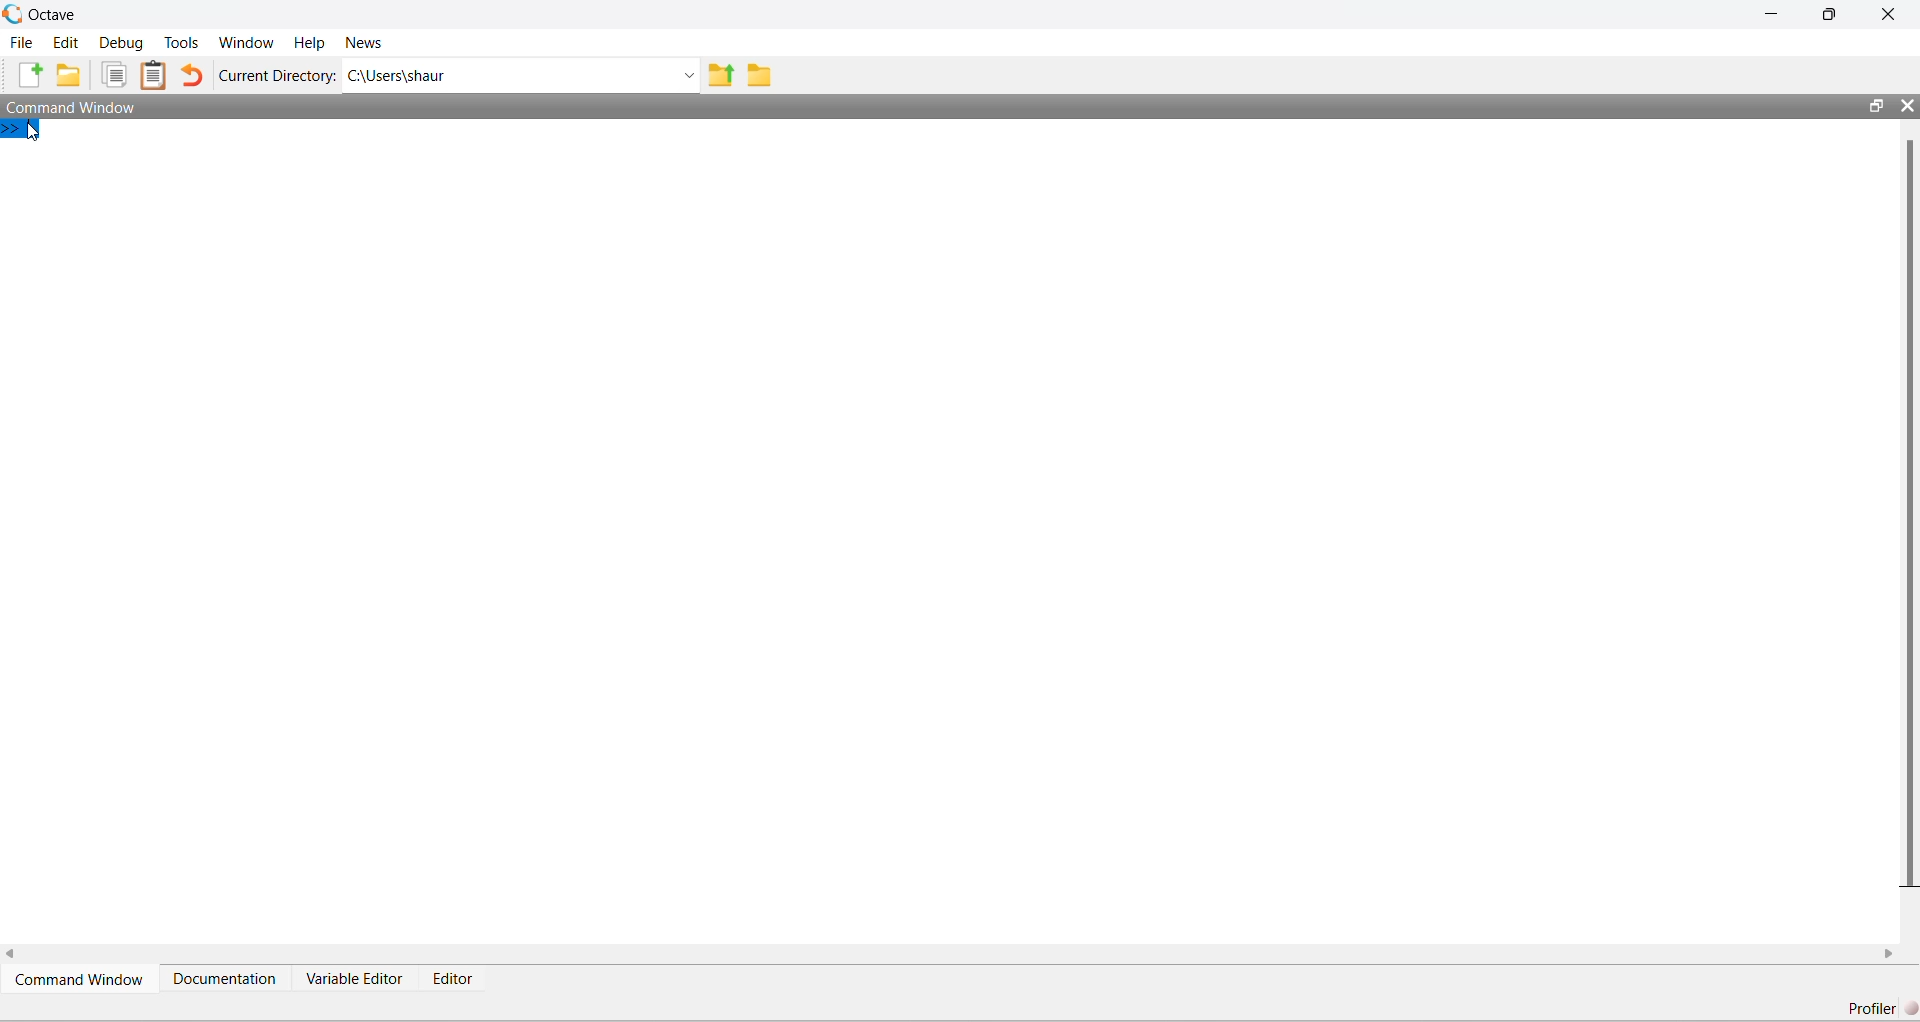 The height and width of the screenshot is (1022, 1920). What do you see at coordinates (1910, 516) in the screenshot?
I see `scroll bar` at bounding box center [1910, 516].